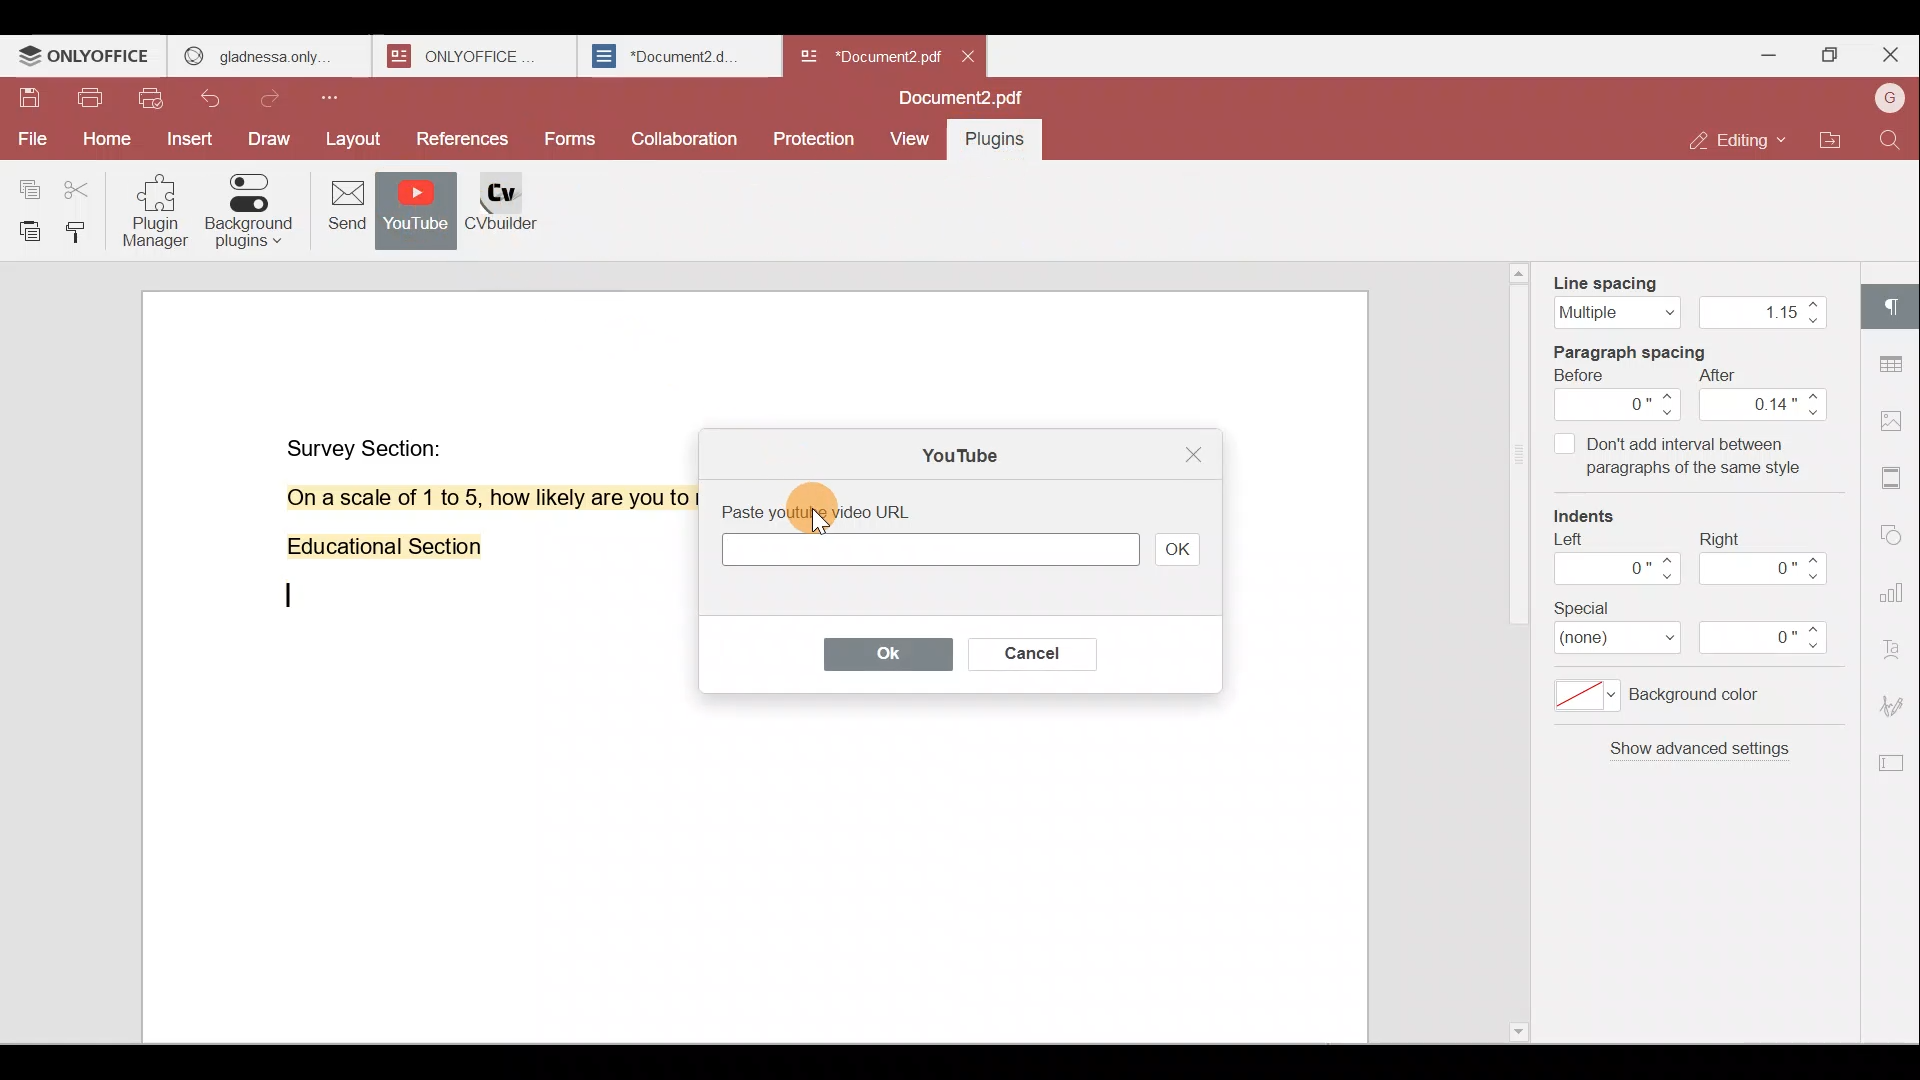 This screenshot has height=1080, width=1920. I want to click on Send, so click(339, 209).